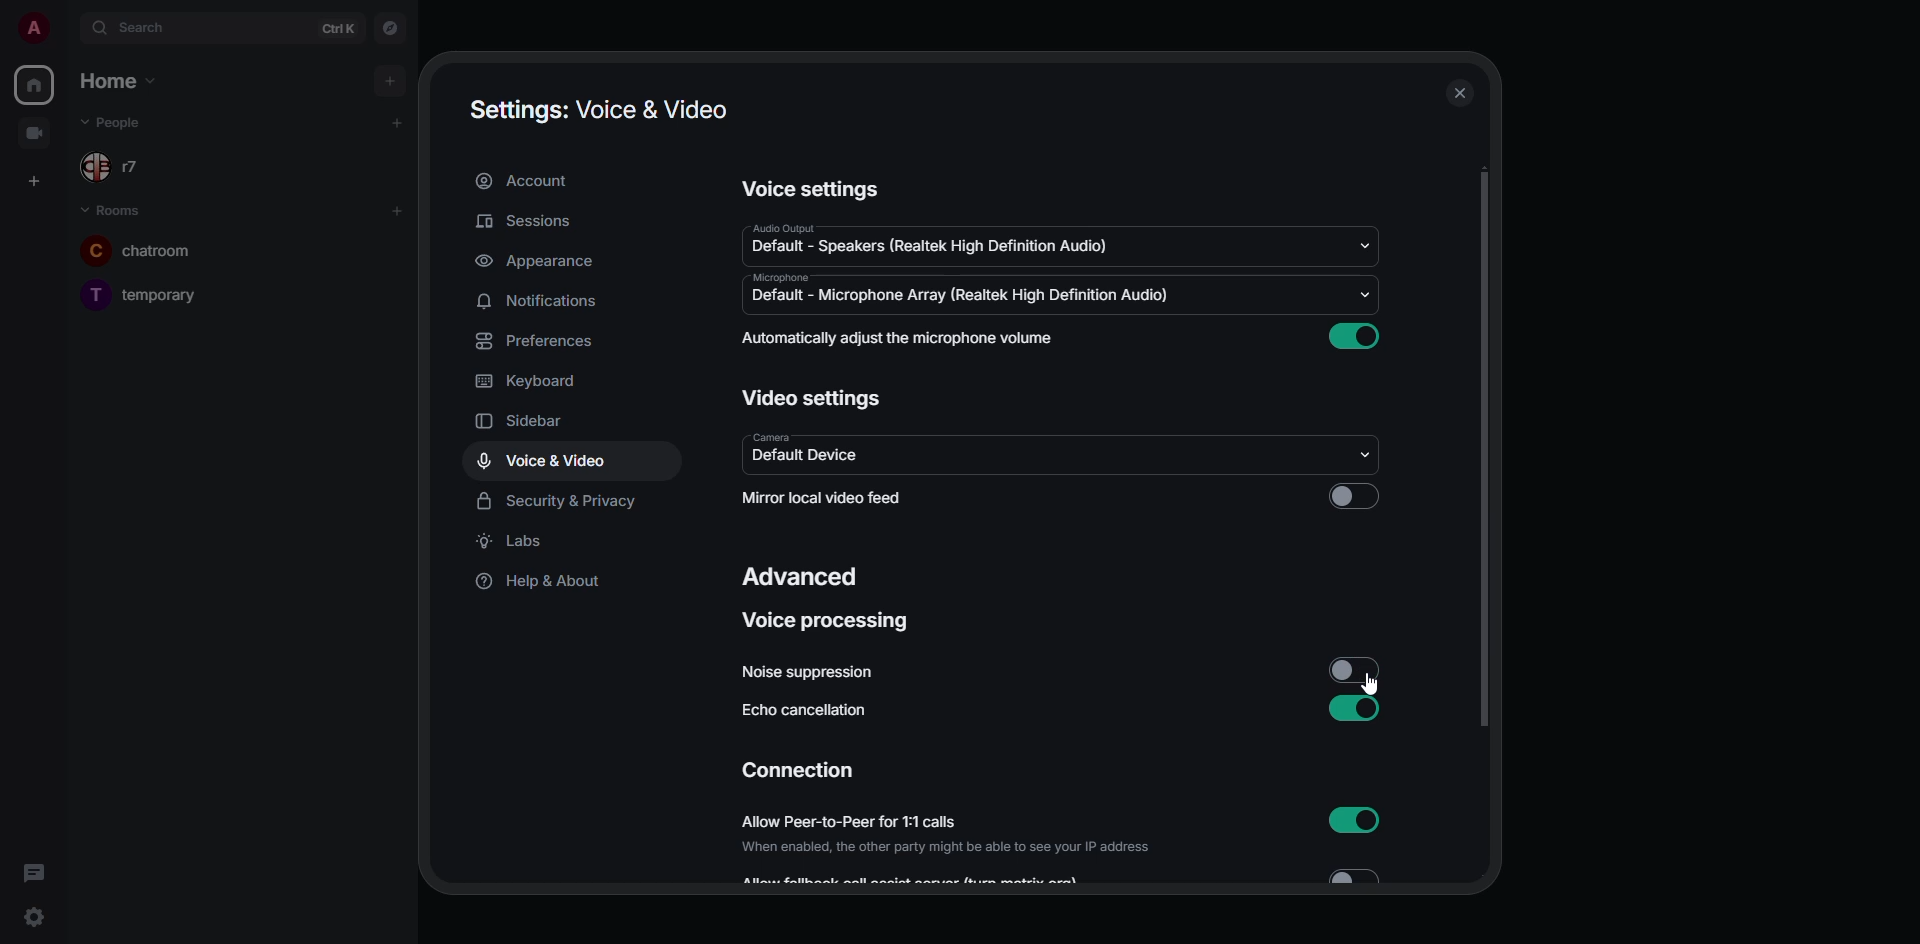 The height and width of the screenshot is (944, 1920). What do you see at coordinates (34, 873) in the screenshot?
I see `threads` at bounding box center [34, 873].